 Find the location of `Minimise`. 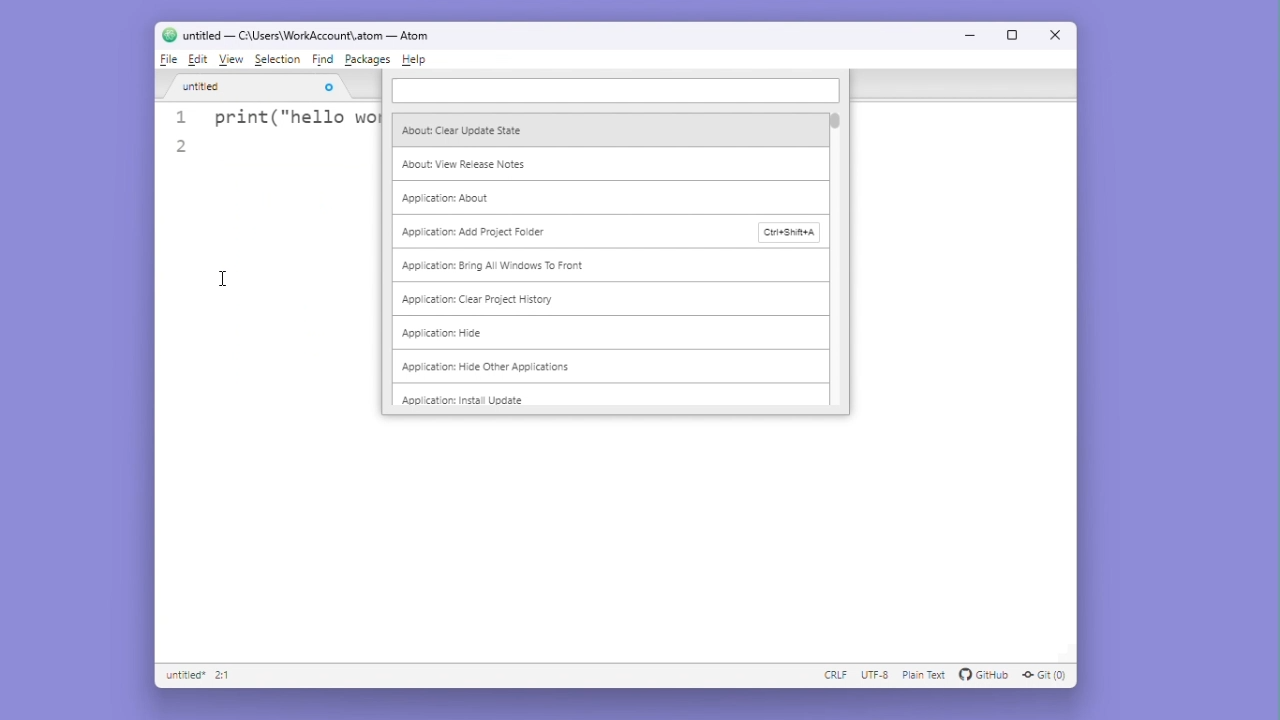

Minimise is located at coordinates (975, 34).